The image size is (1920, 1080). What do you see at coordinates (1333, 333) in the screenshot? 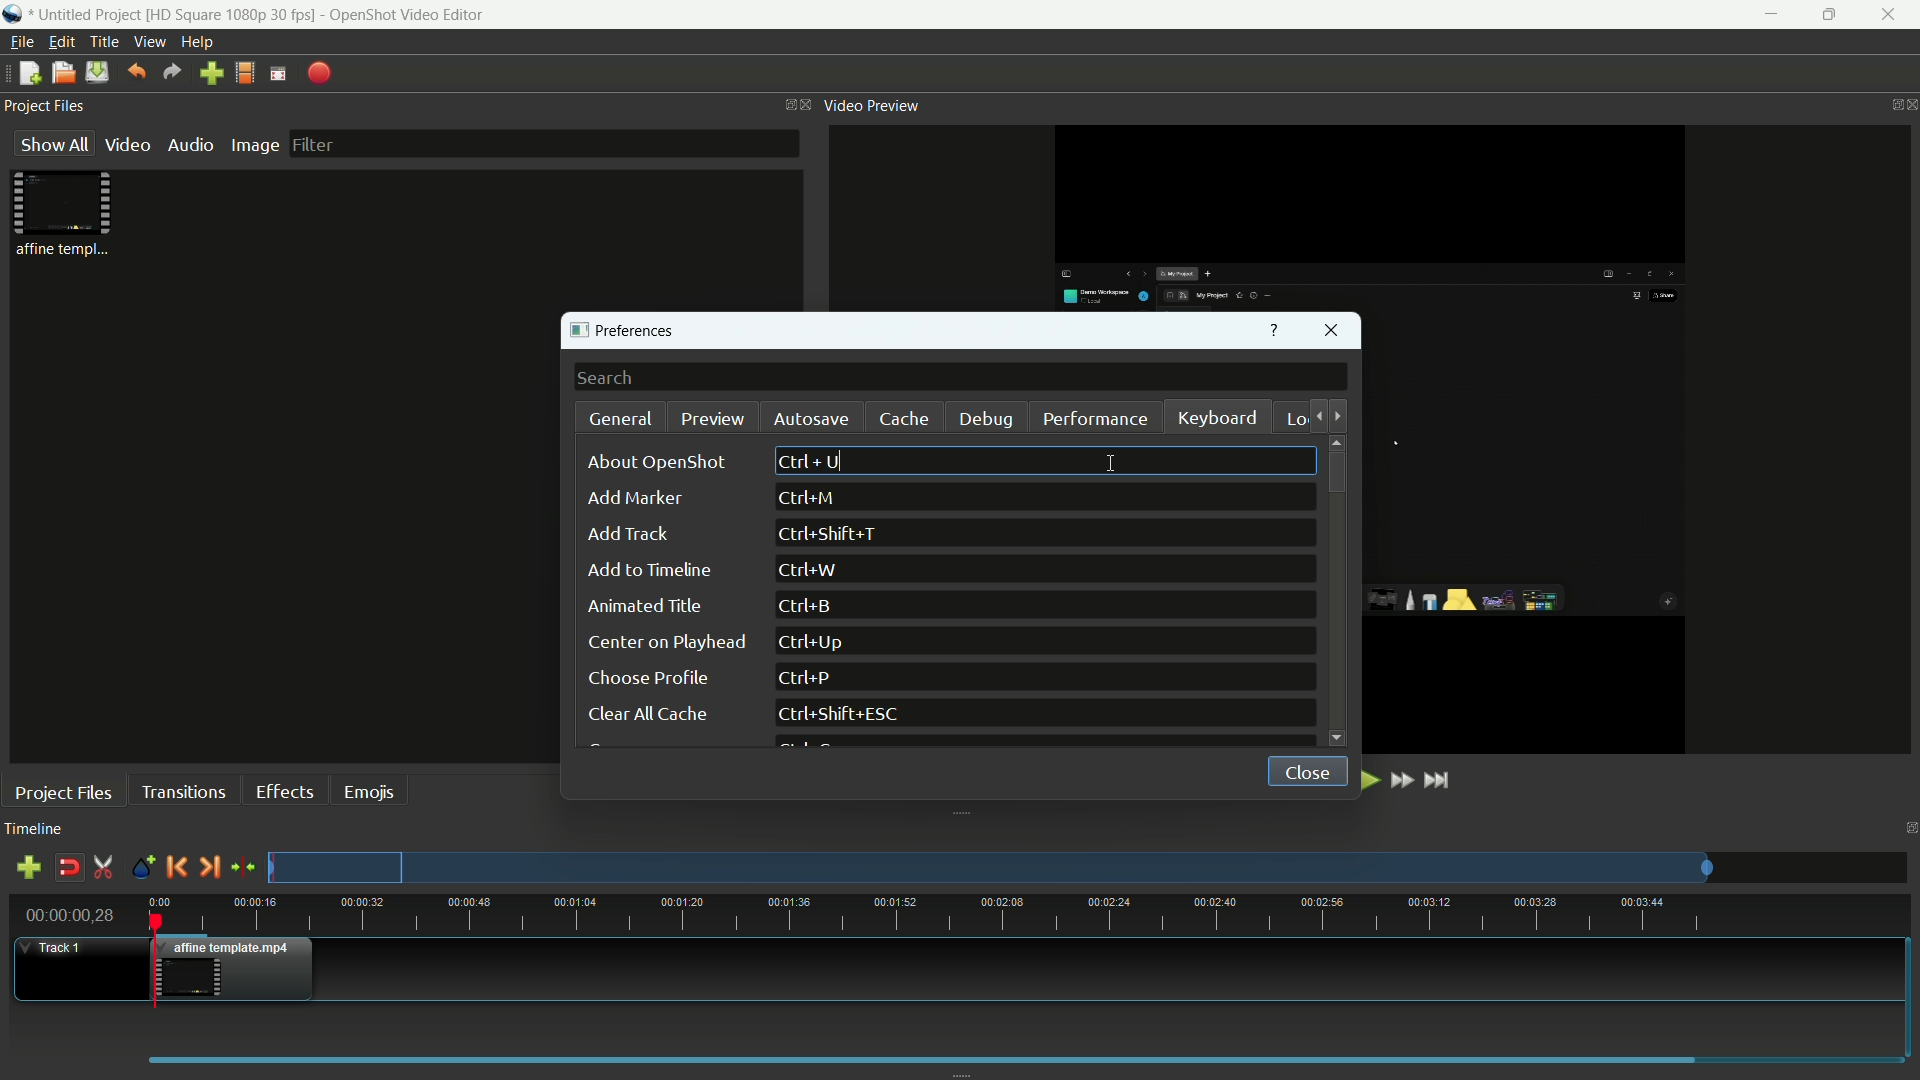
I see `close window` at bounding box center [1333, 333].